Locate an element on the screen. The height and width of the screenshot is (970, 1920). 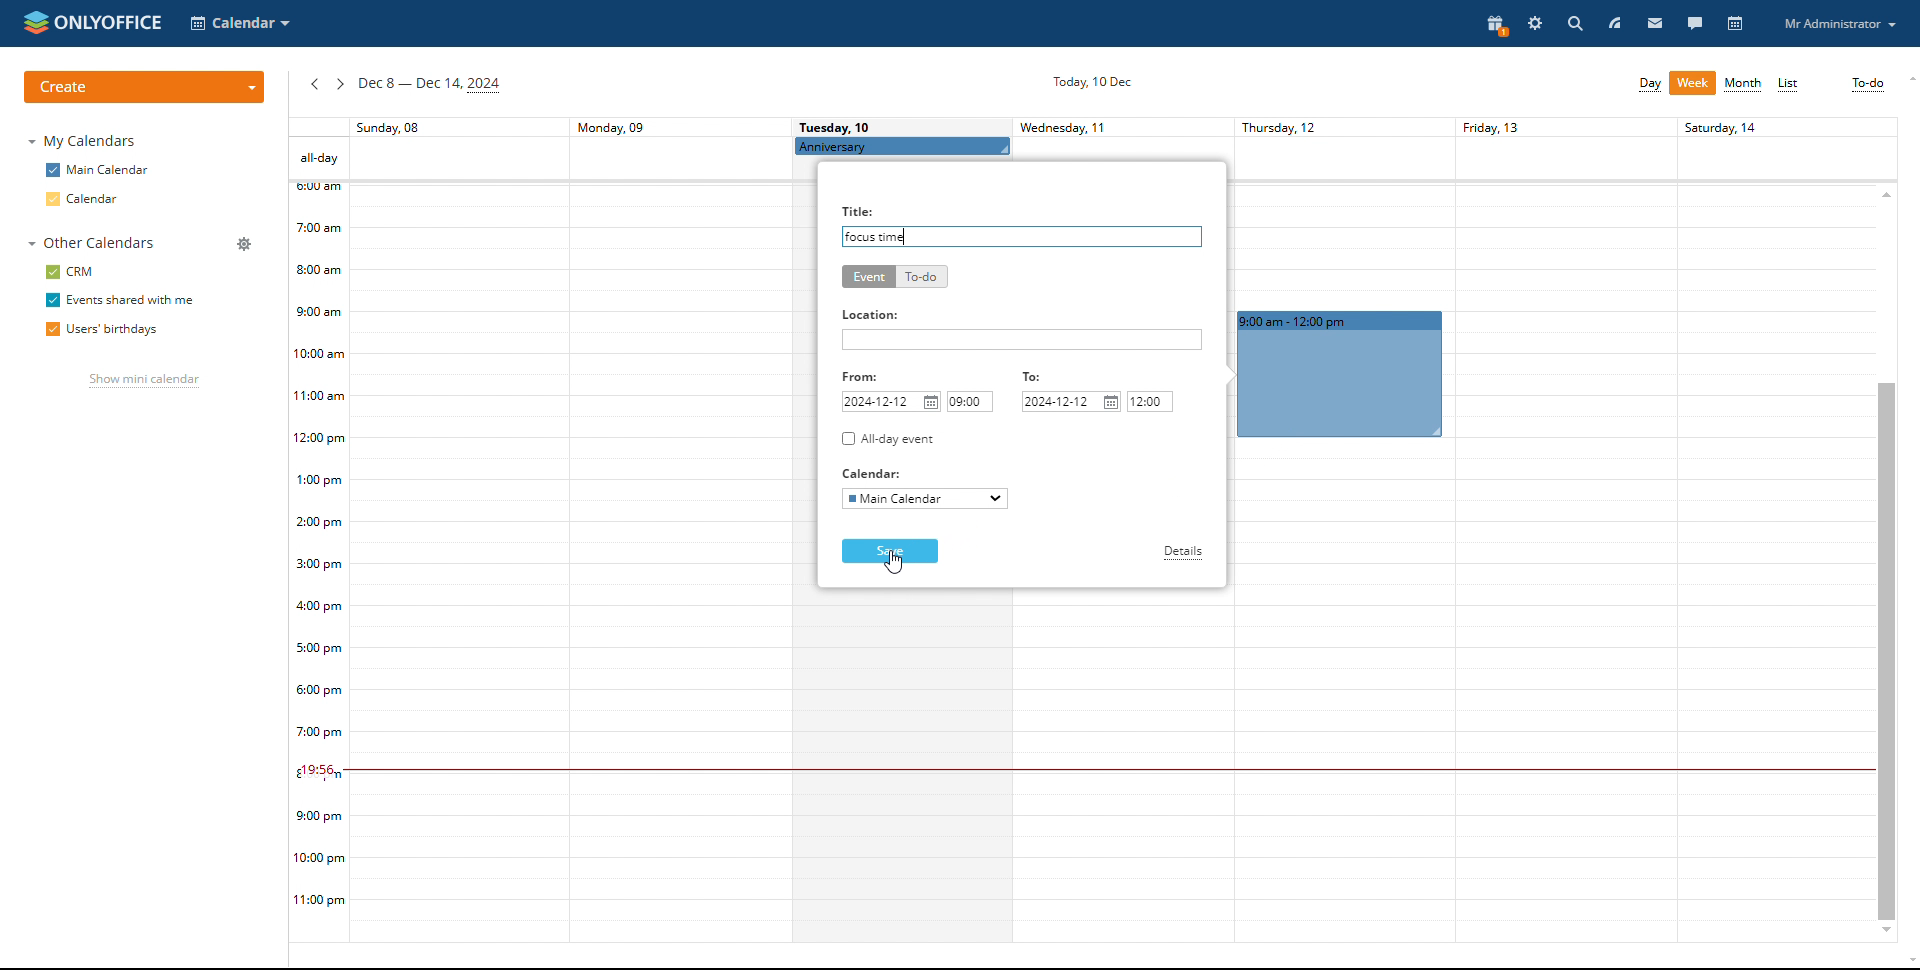
to-do is located at coordinates (1867, 84).